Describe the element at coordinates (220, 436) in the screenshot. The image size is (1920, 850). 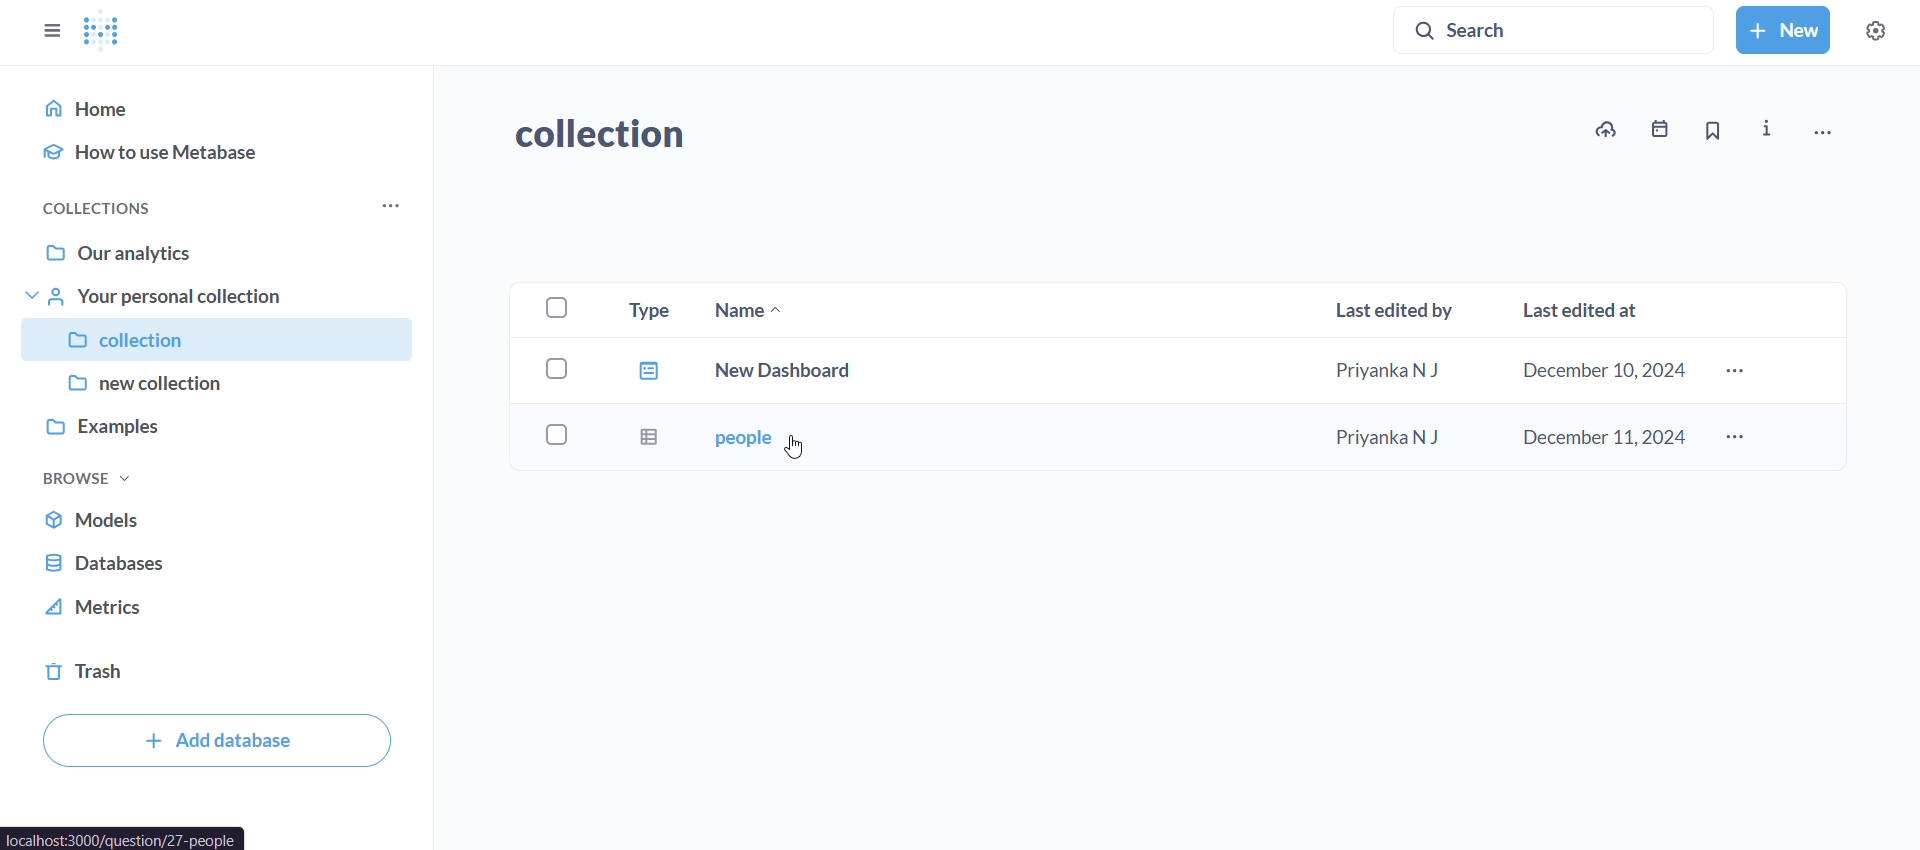
I see `examples` at that location.